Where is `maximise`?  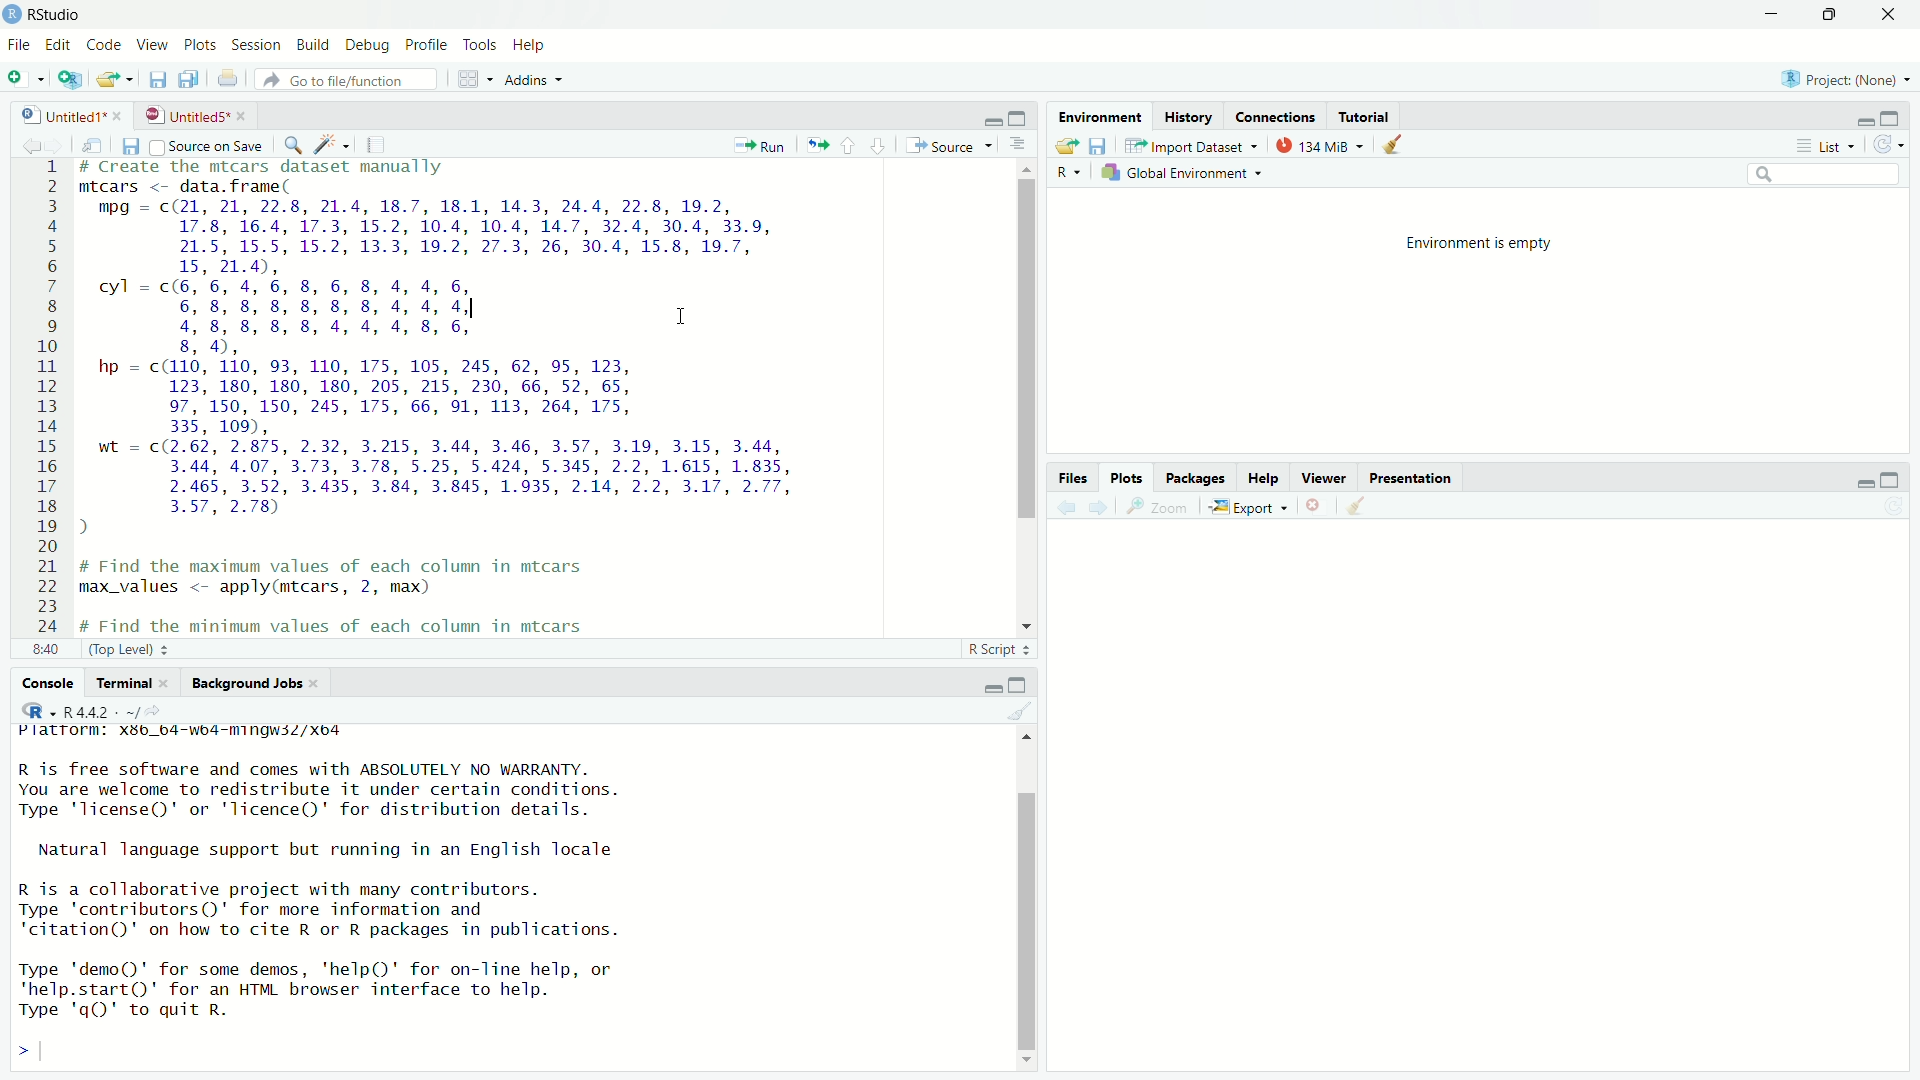 maximise is located at coordinates (1837, 17).